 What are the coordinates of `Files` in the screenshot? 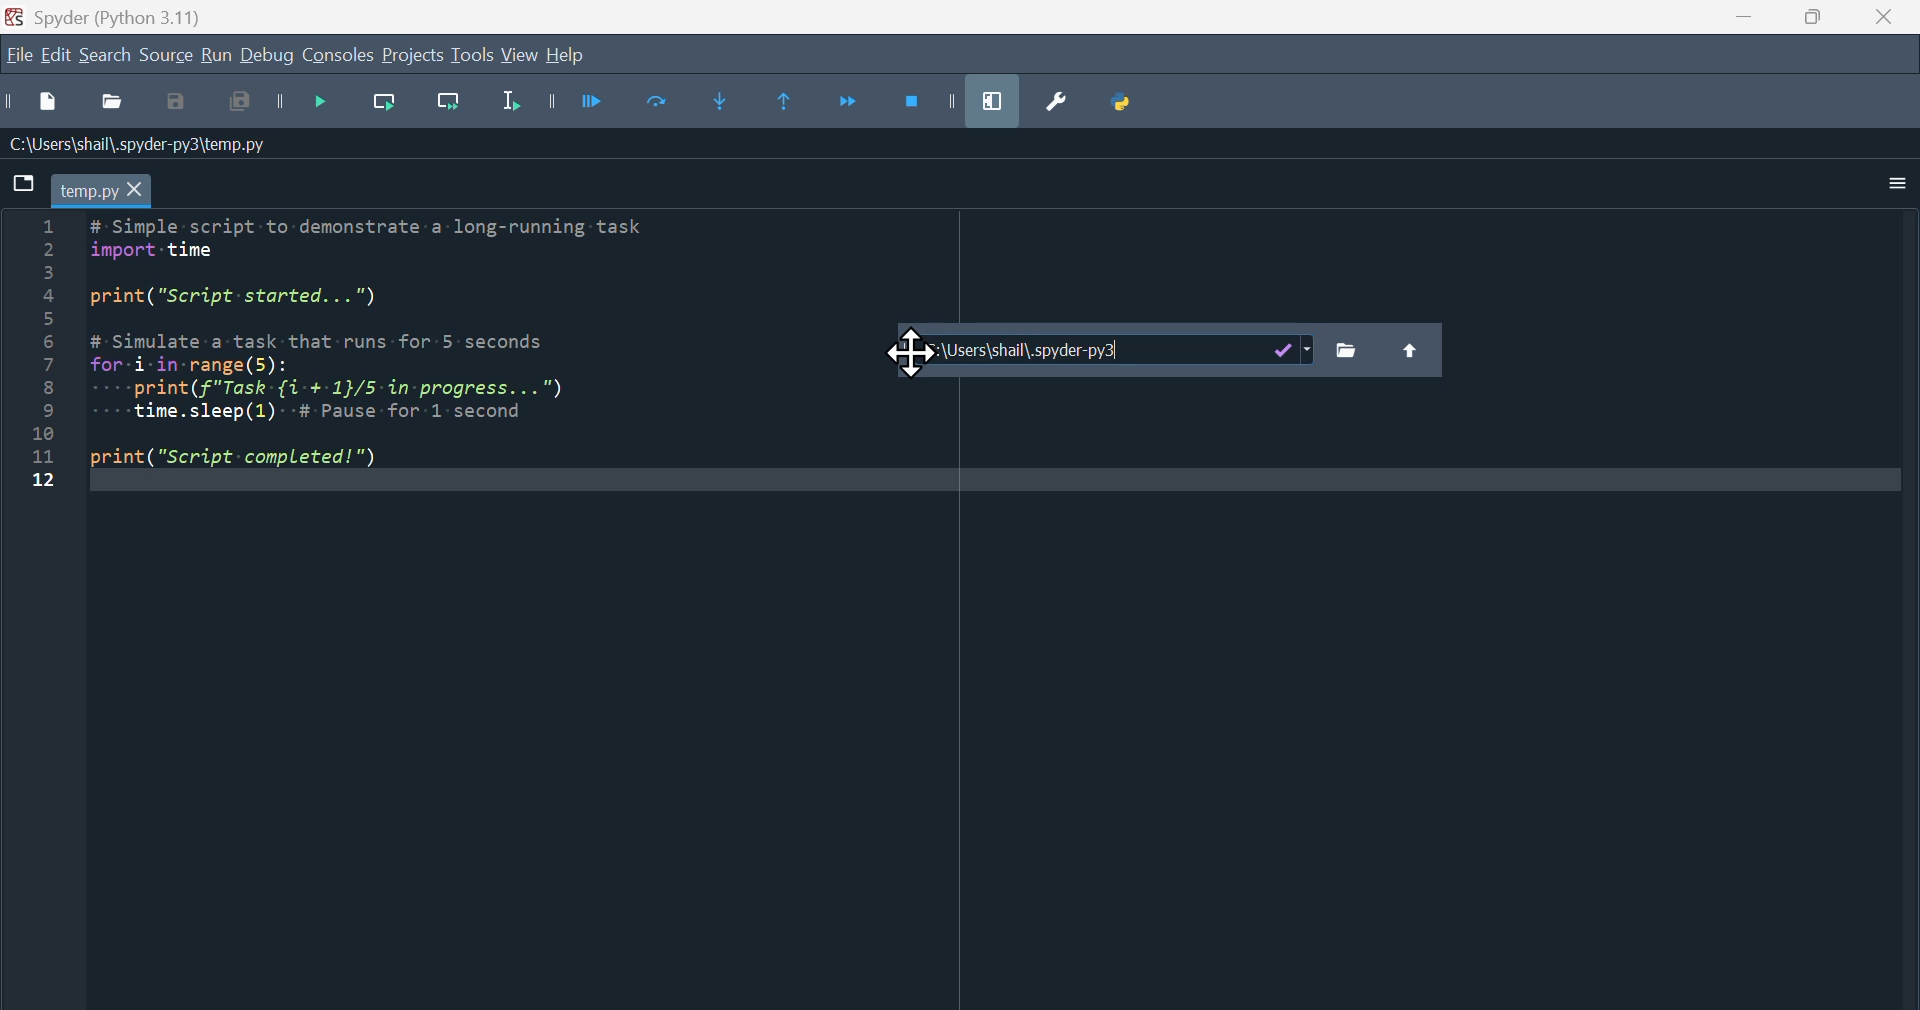 It's located at (1346, 351).